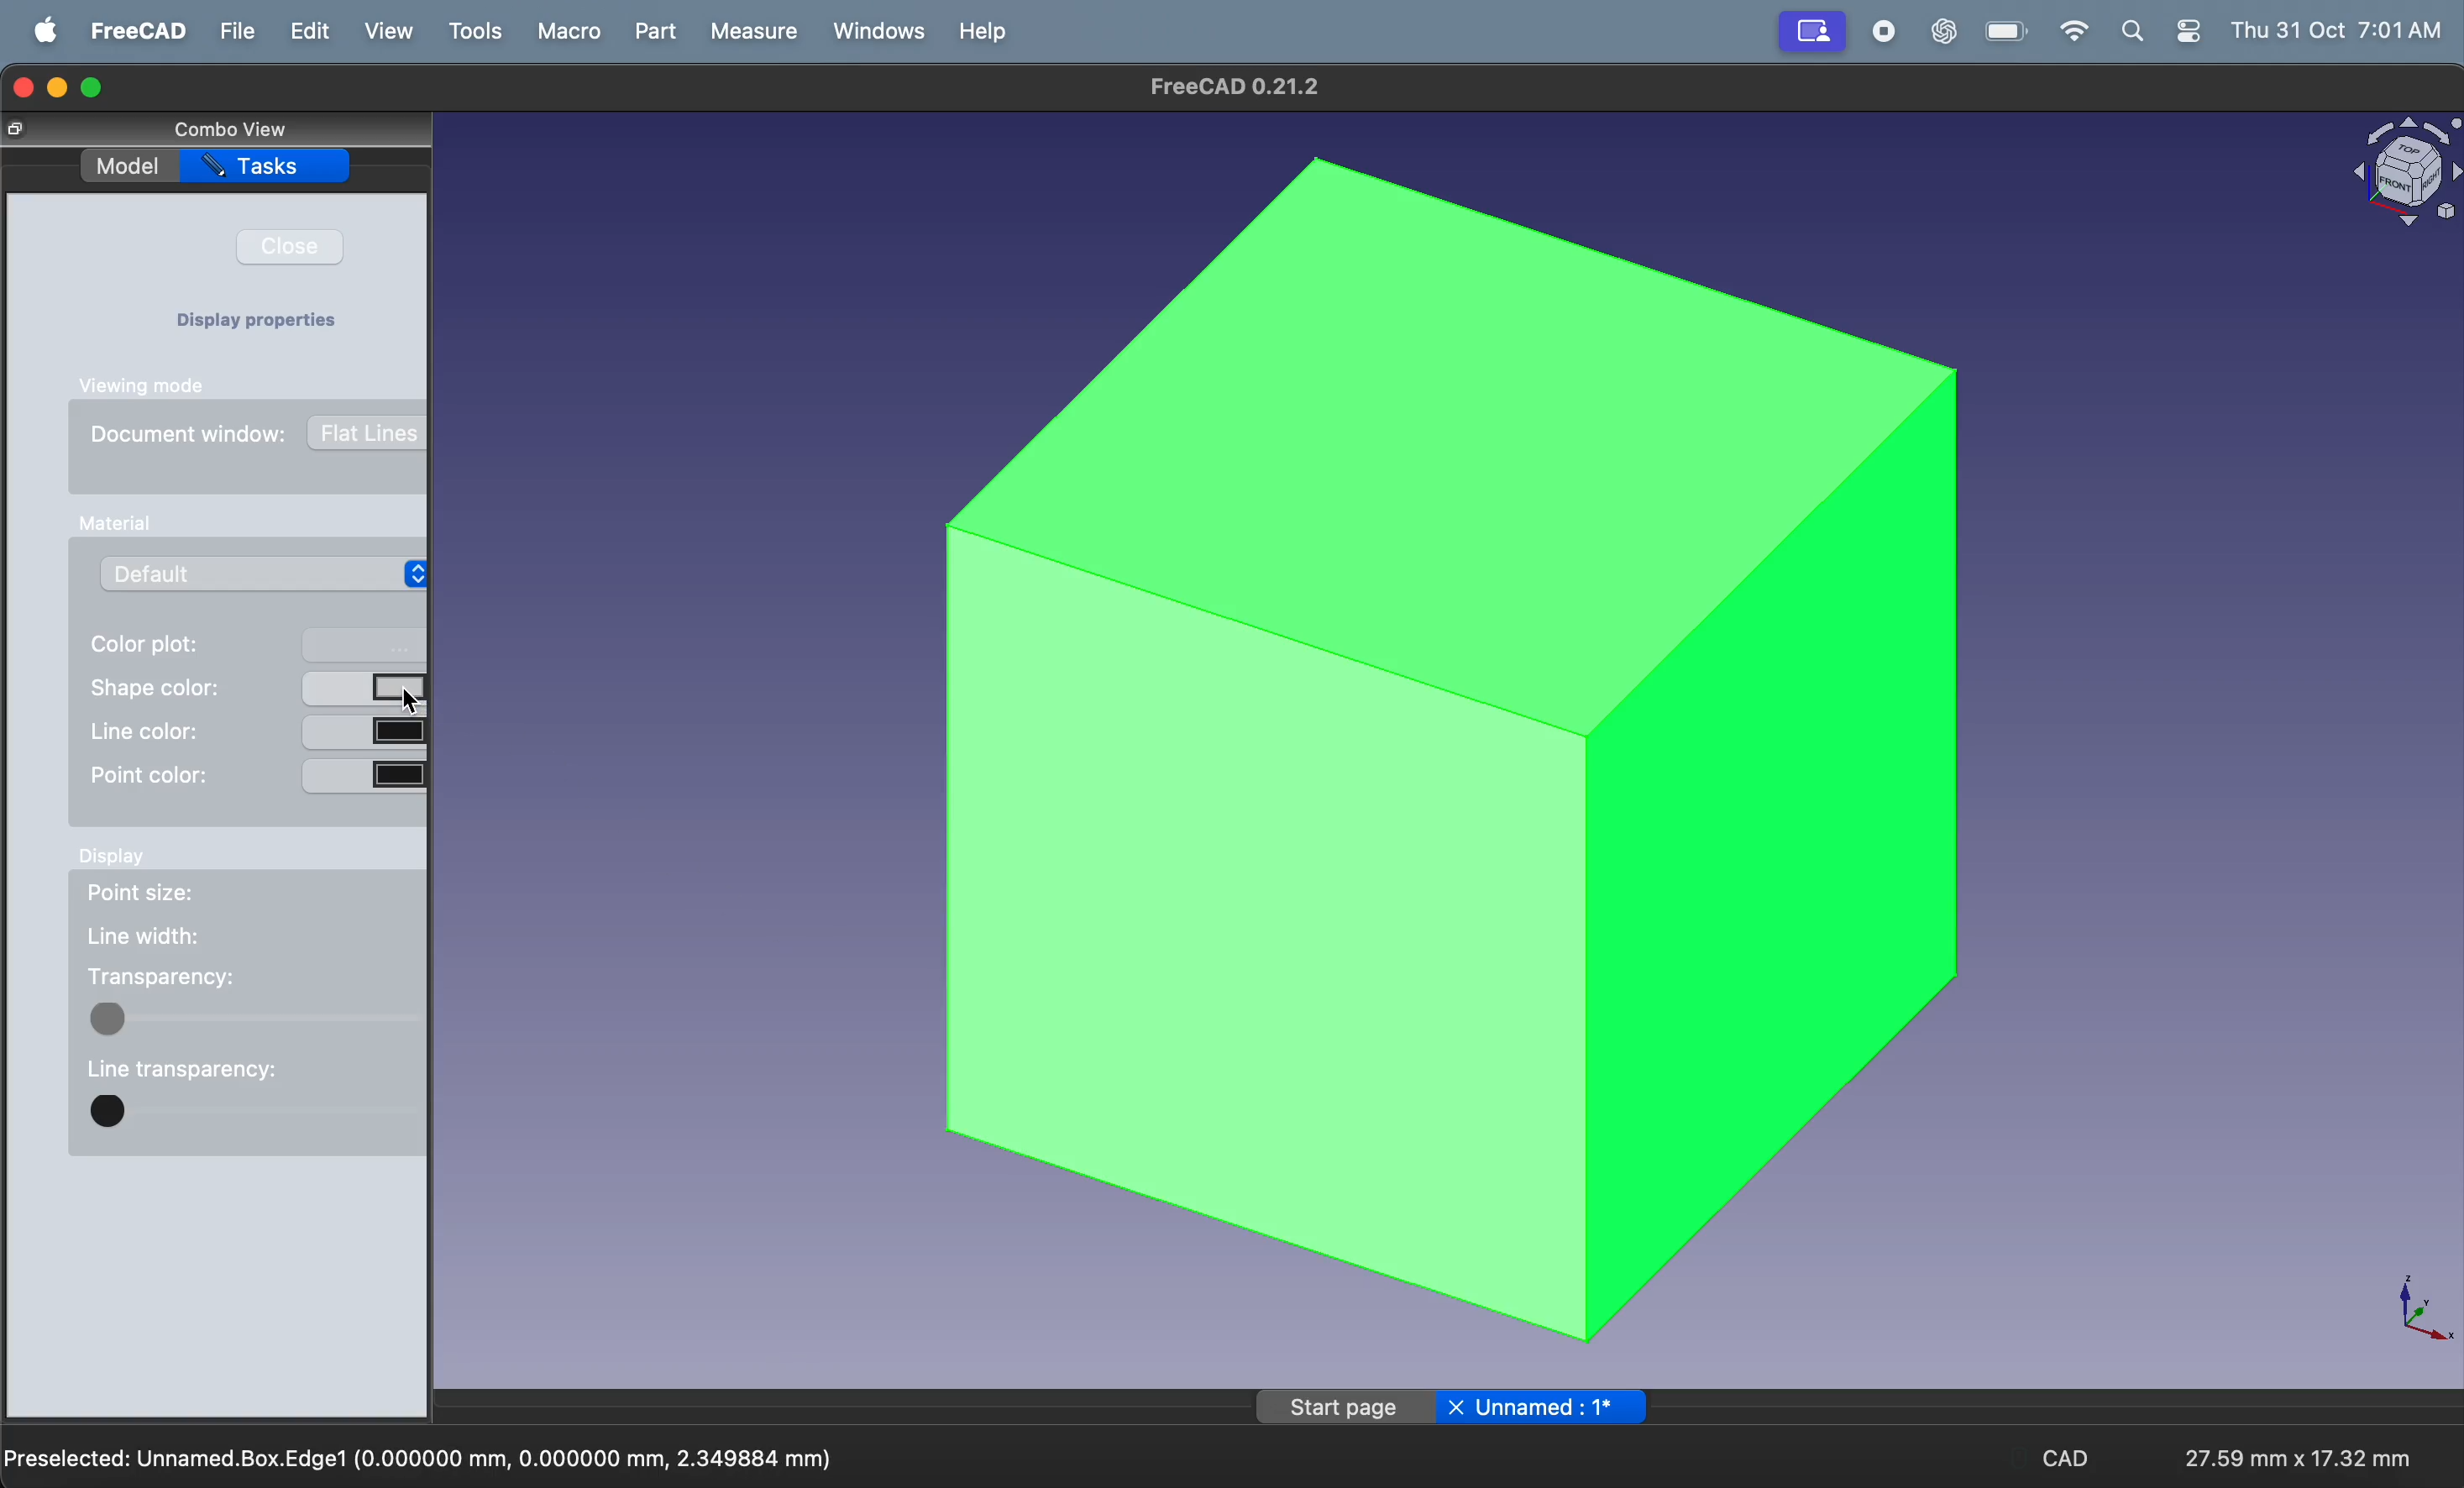 This screenshot has height=1488, width=2464. What do you see at coordinates (2070, 1461) in the screenshot?
I see `CAD` at bounding box center [2070, 1461].